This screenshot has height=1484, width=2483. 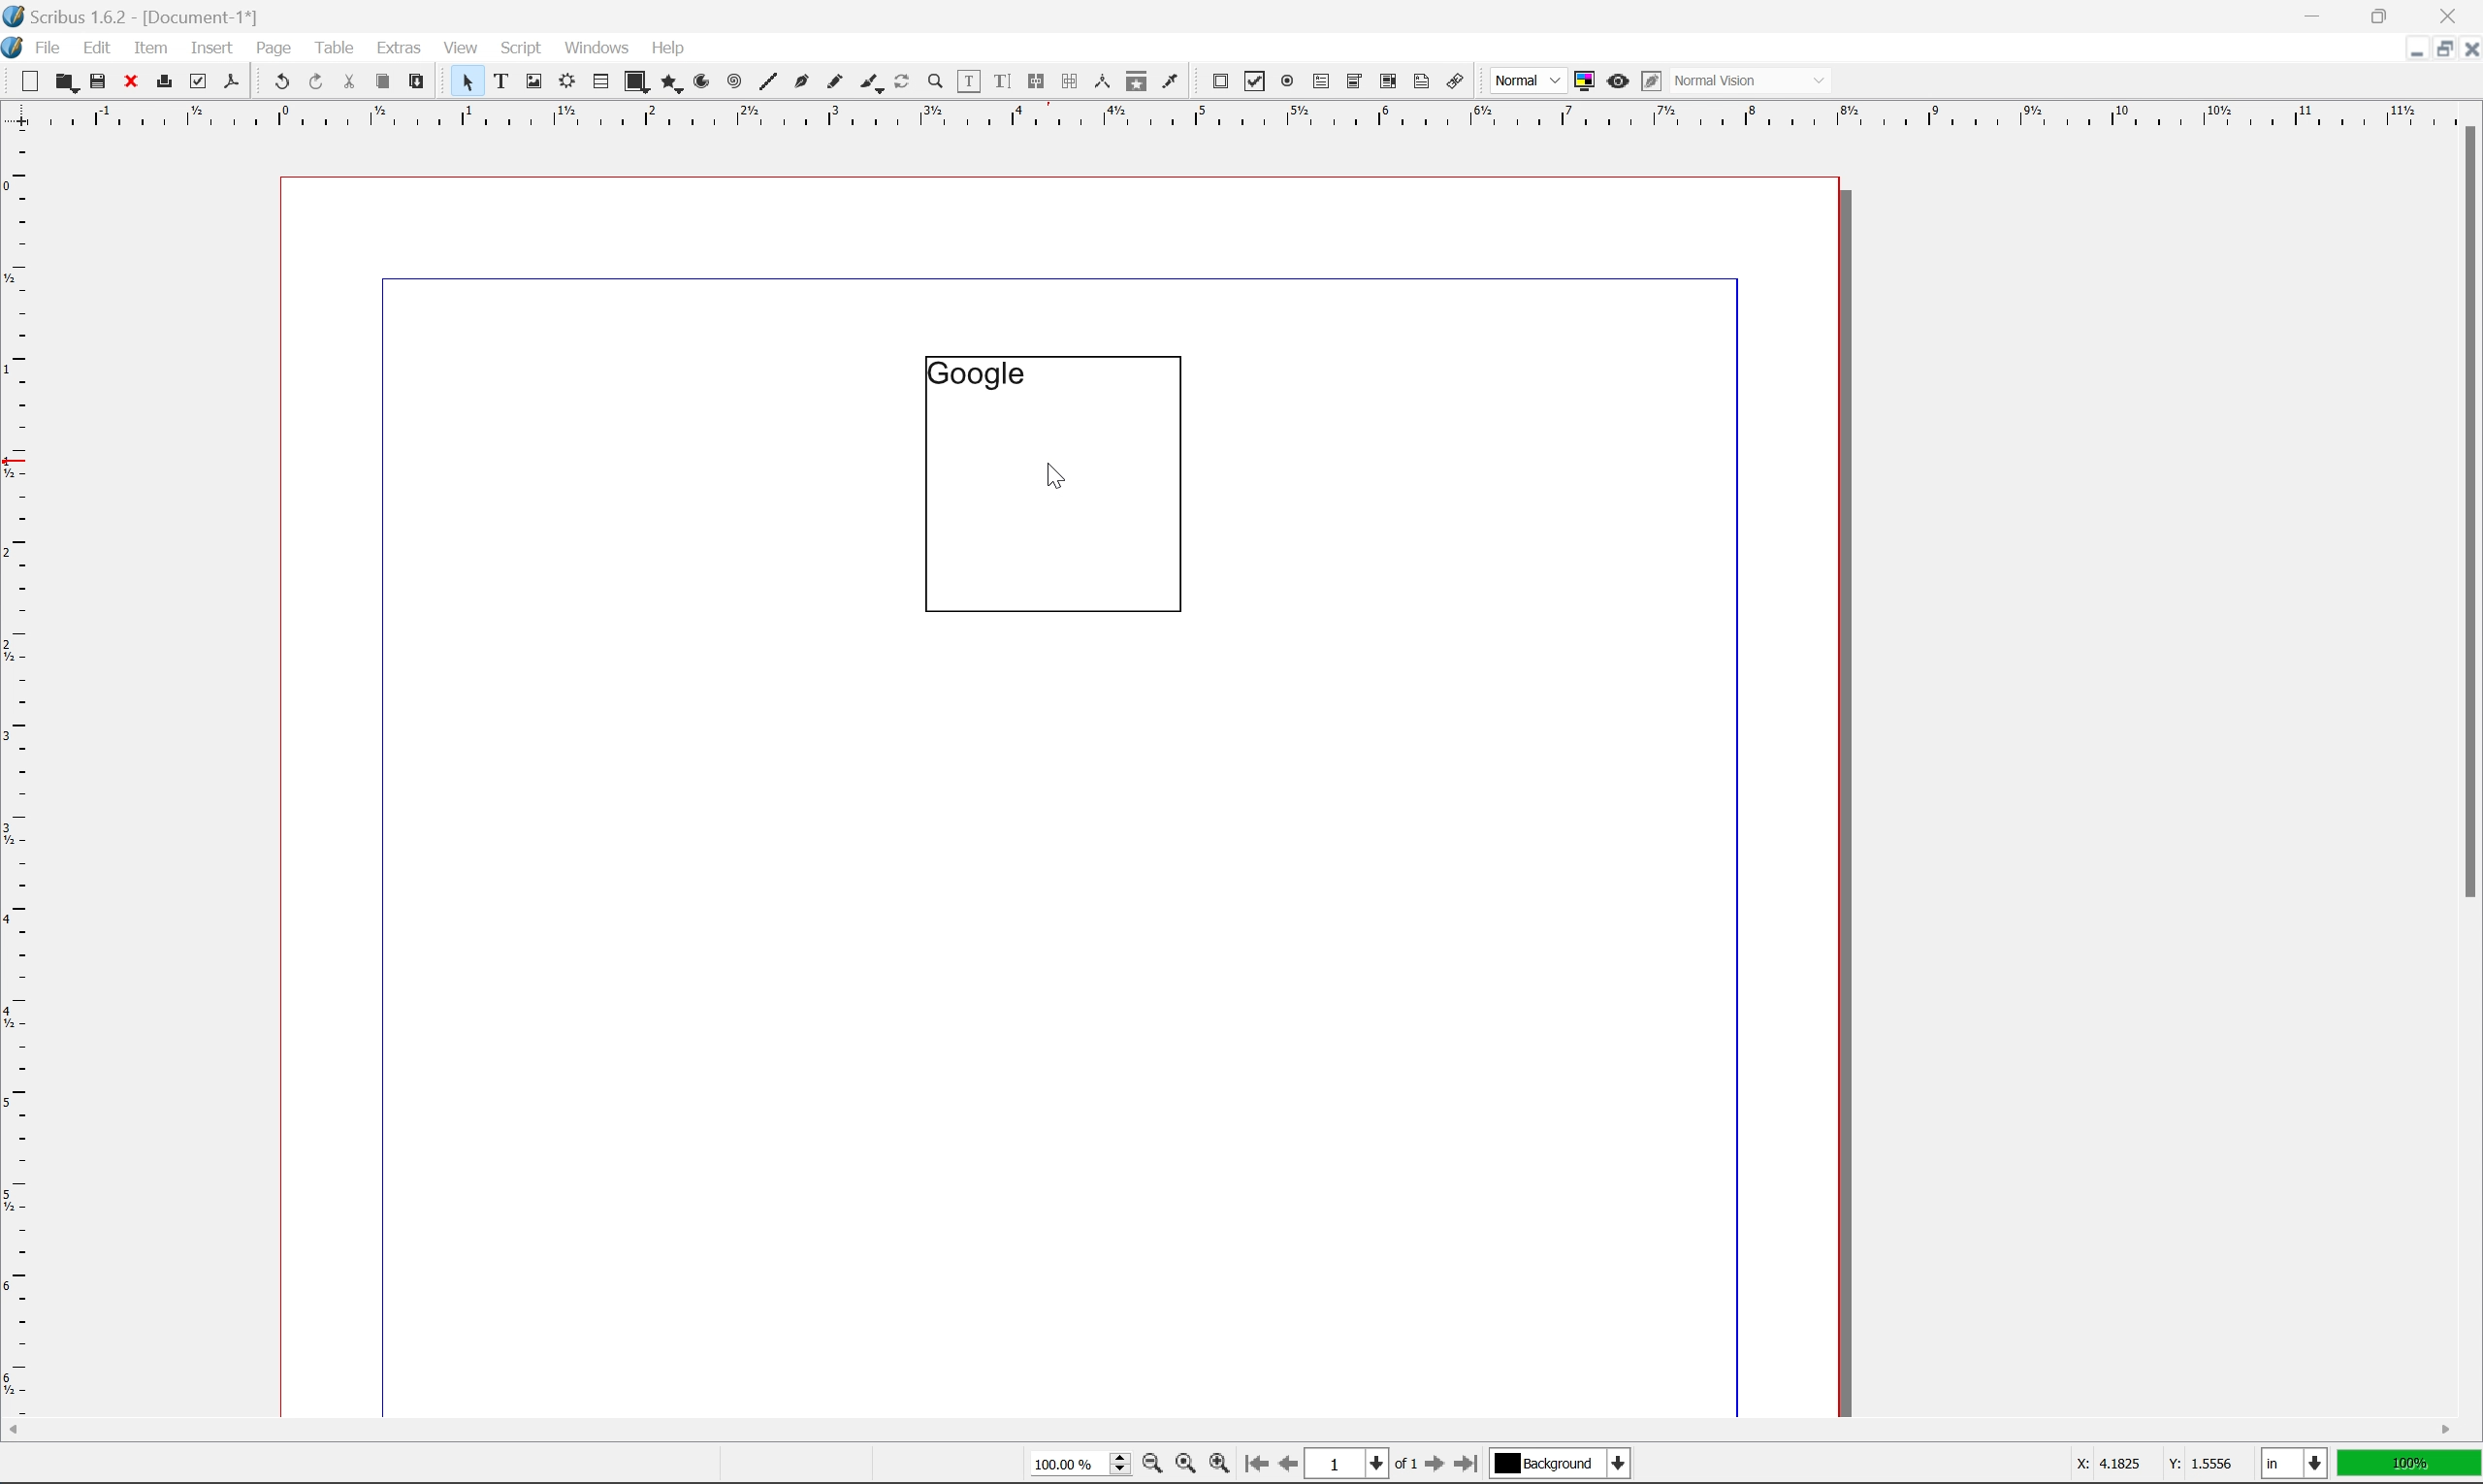 What do you see at coordinates (1229, 1429) in the screenshot?
I see `scroll bar` at bounding box center [1229, 1429].